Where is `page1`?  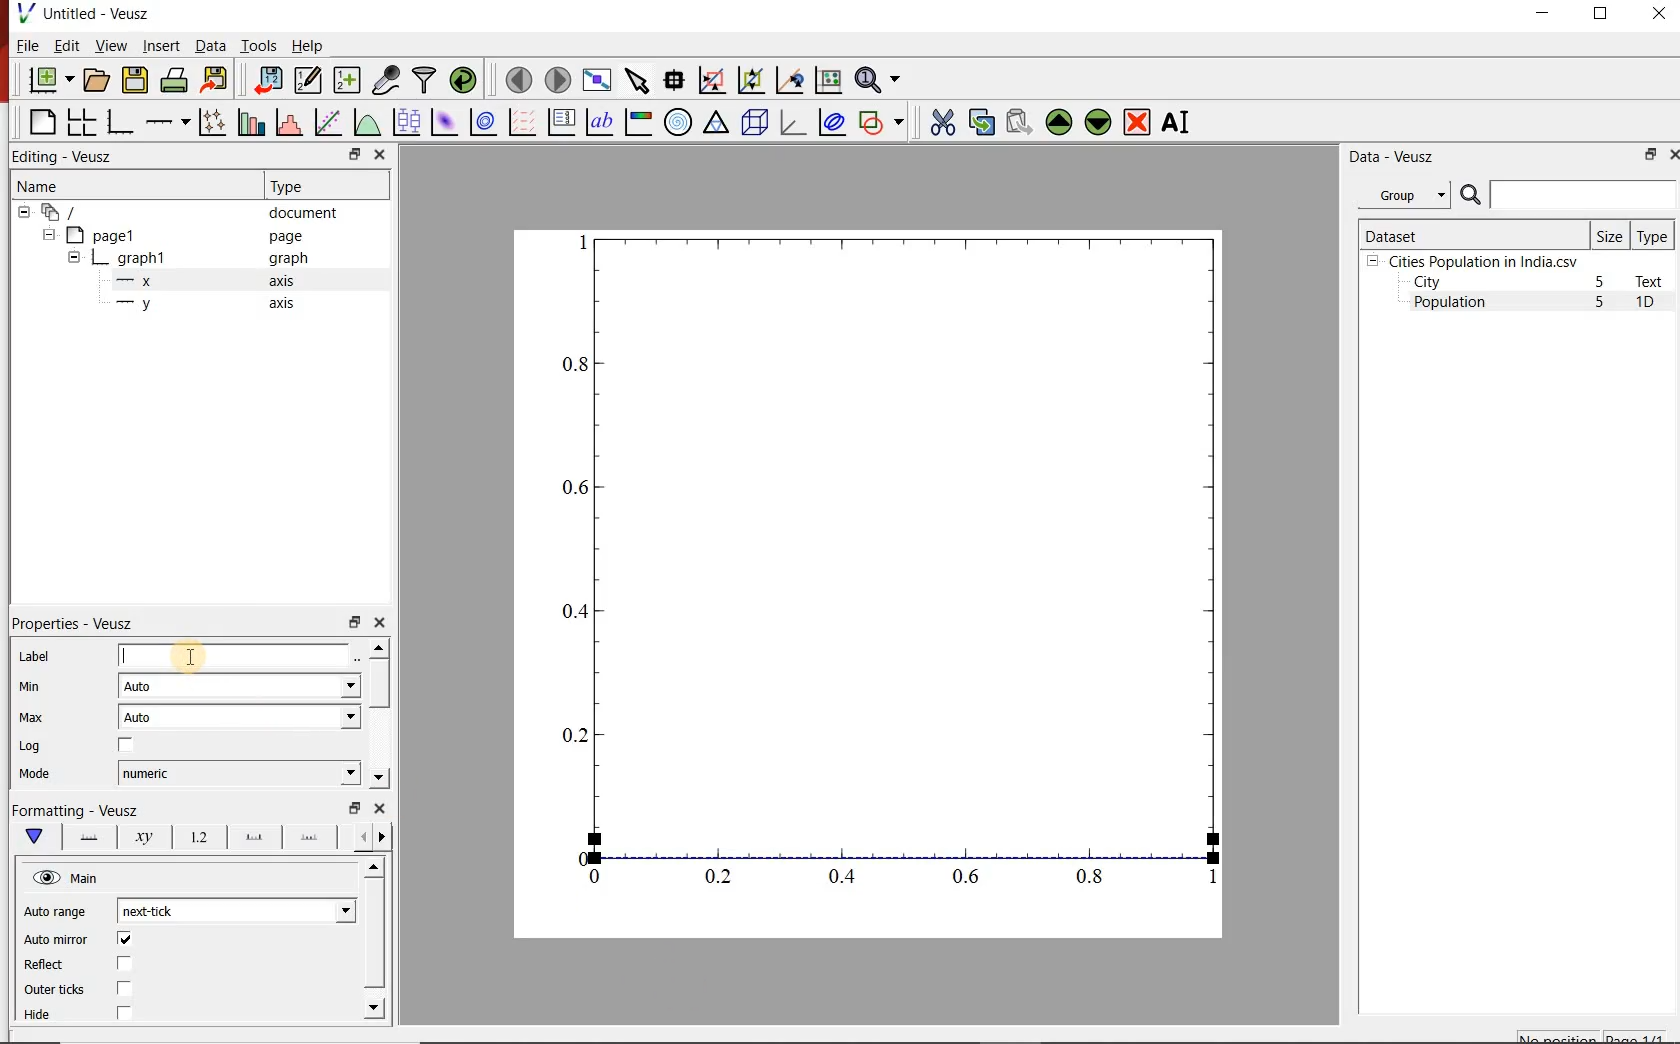 page1 is located at coordinates (179, 235).